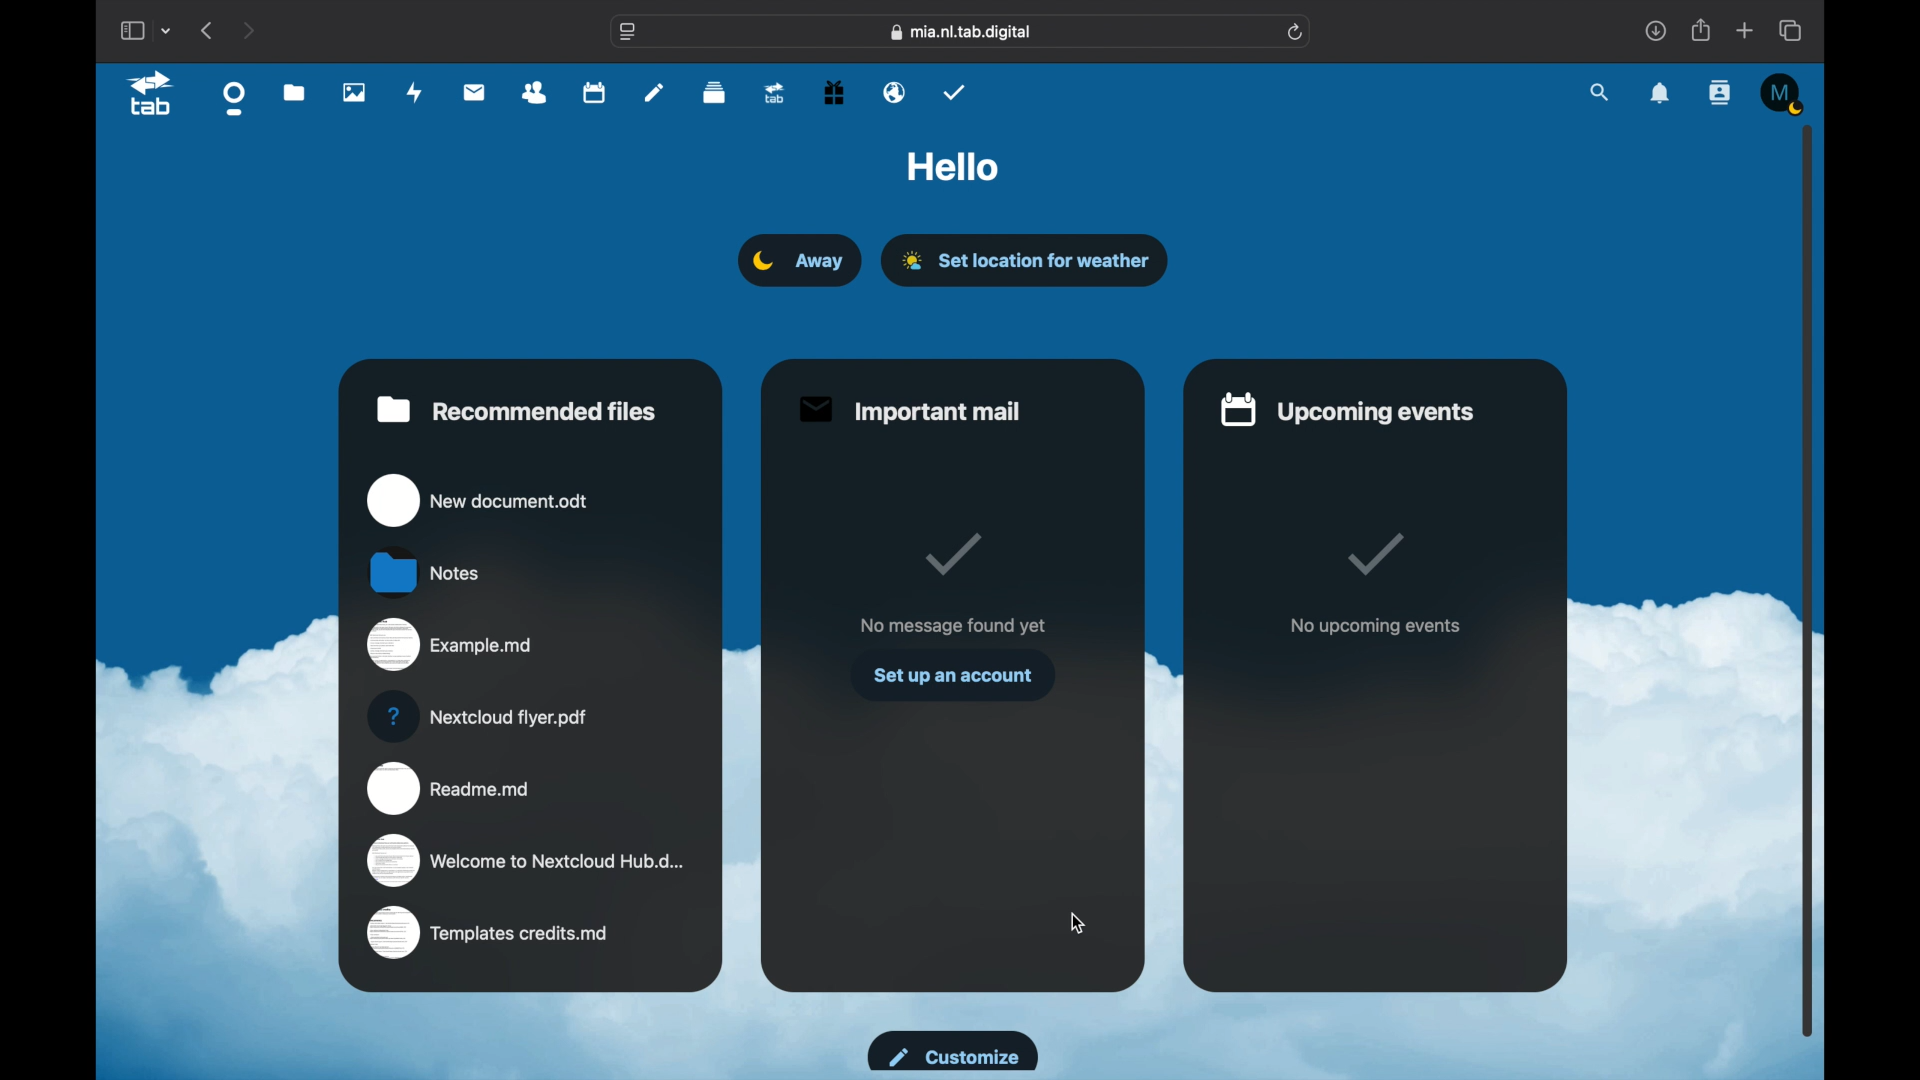  What do you see at coordinates (1702, 29) in the screenshot?
I see `share` at bounding box center [1702, 29].